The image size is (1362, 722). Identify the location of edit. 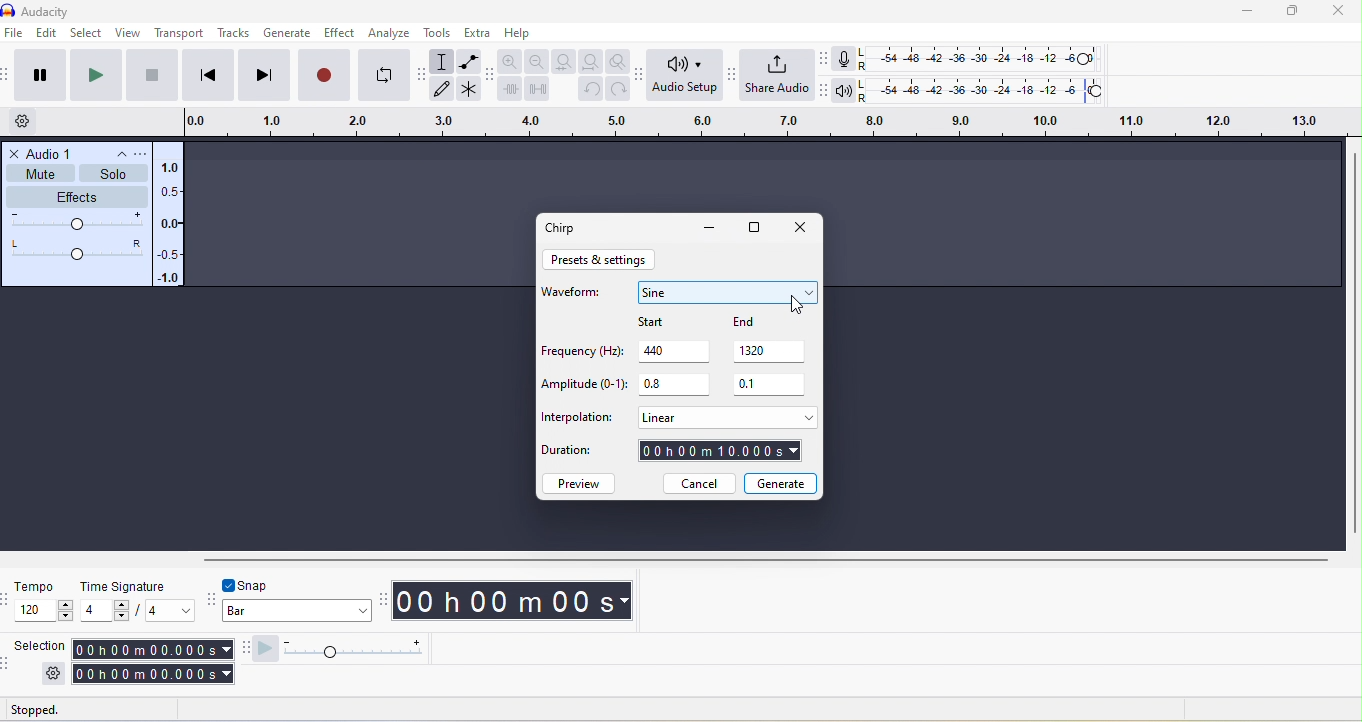
(46, 34).